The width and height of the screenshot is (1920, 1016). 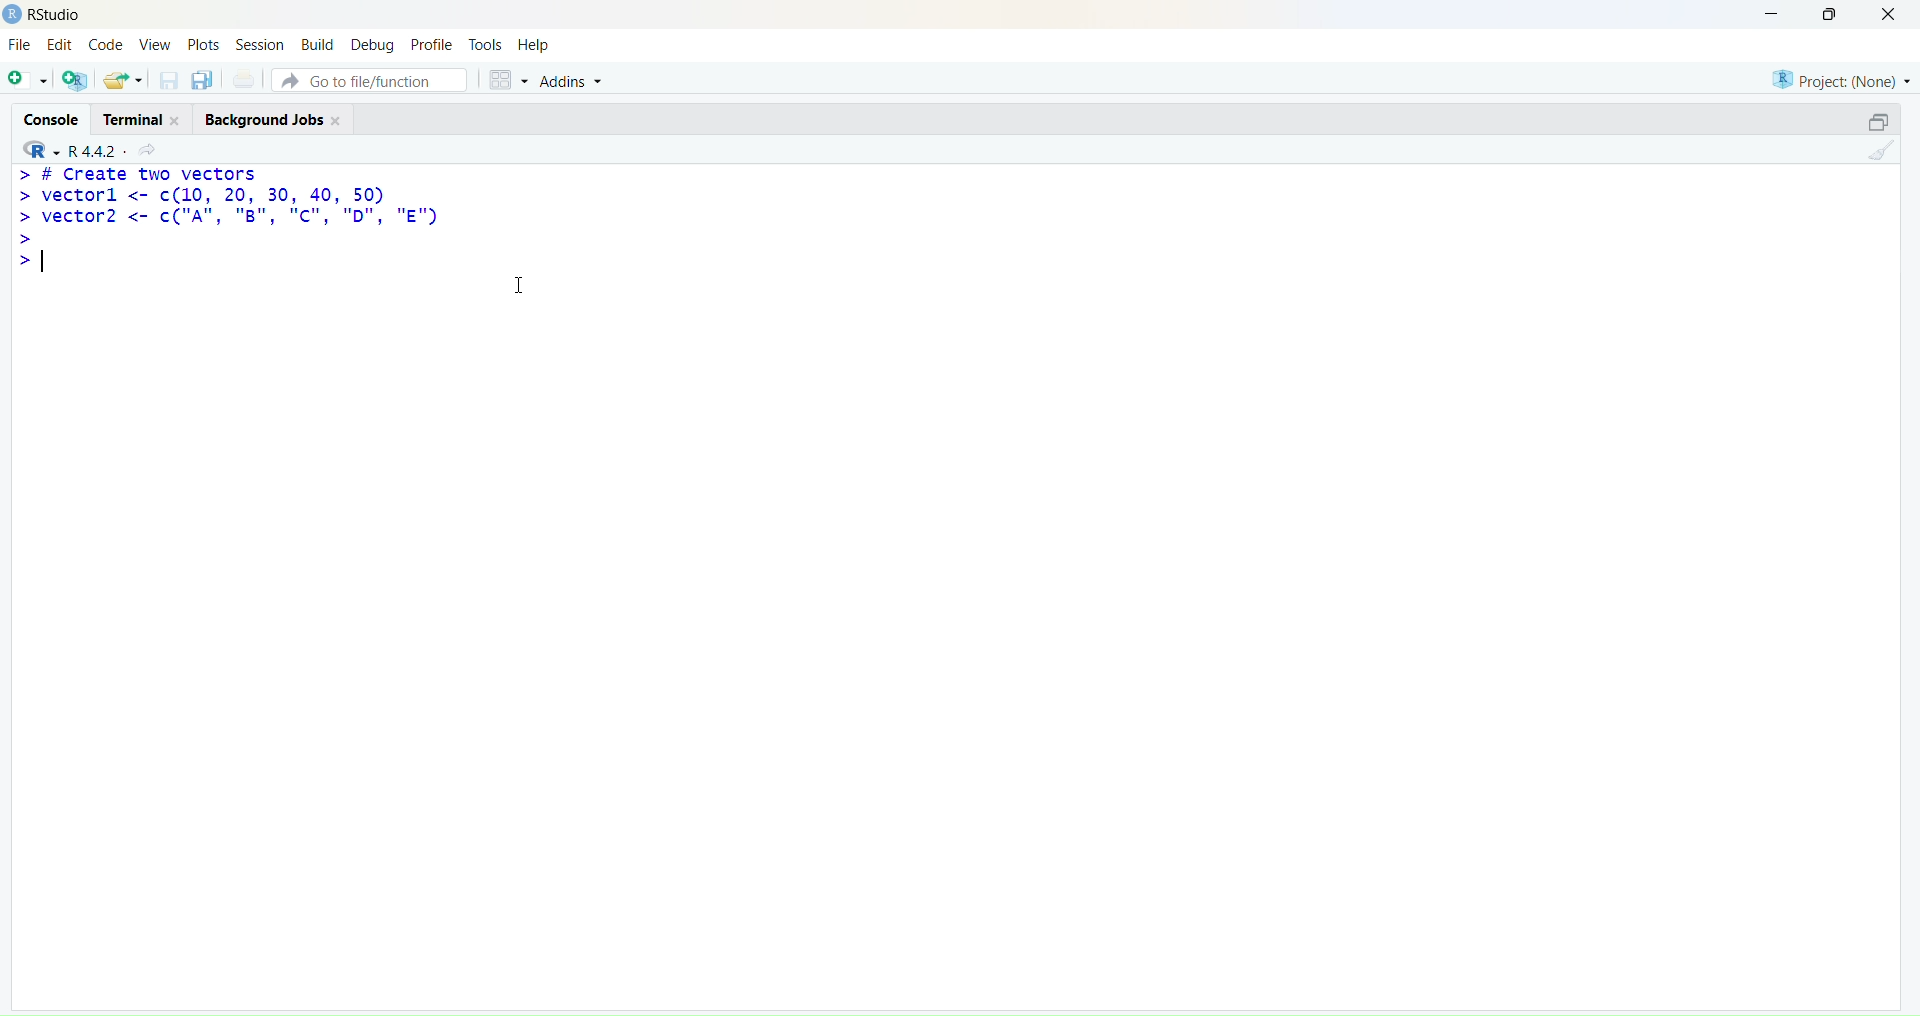 I want to click on Code, so click(x=107, y=43).